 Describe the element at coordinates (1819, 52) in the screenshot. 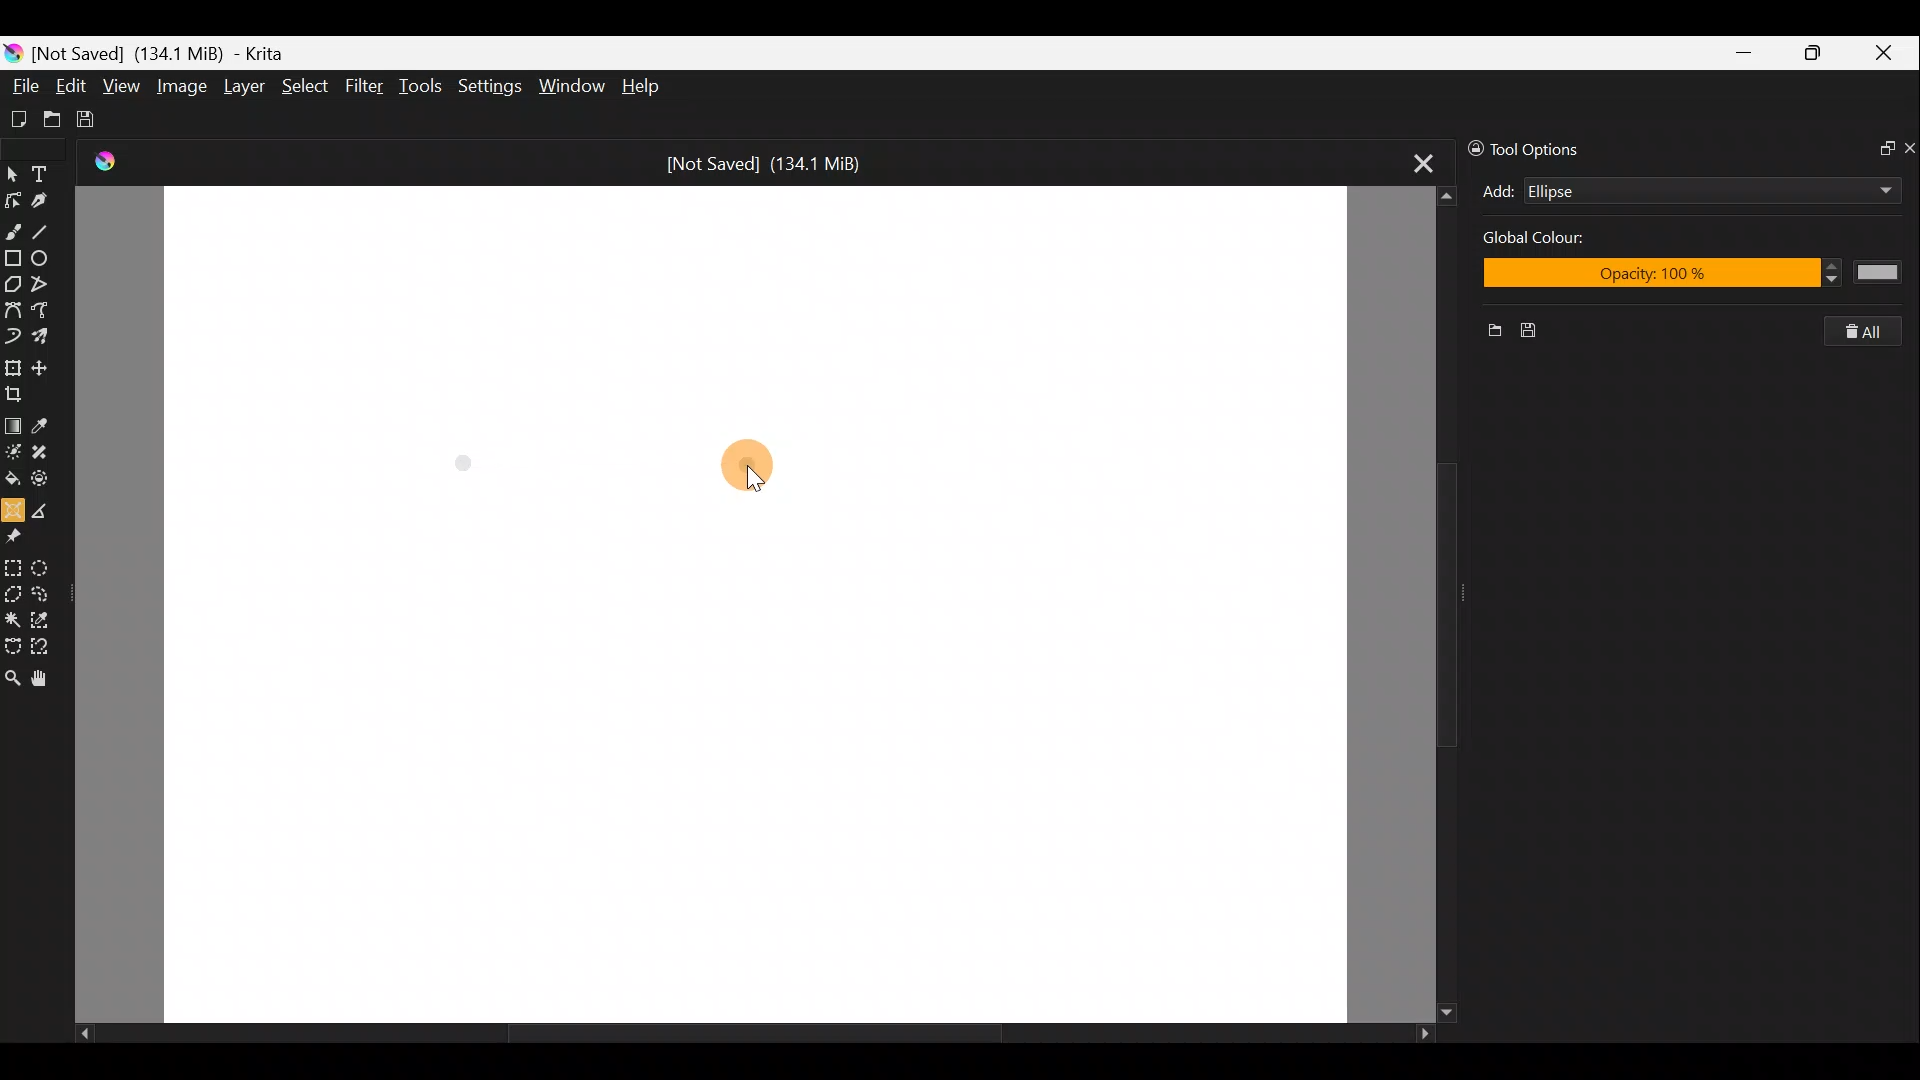

I see `Maximize` at that location.